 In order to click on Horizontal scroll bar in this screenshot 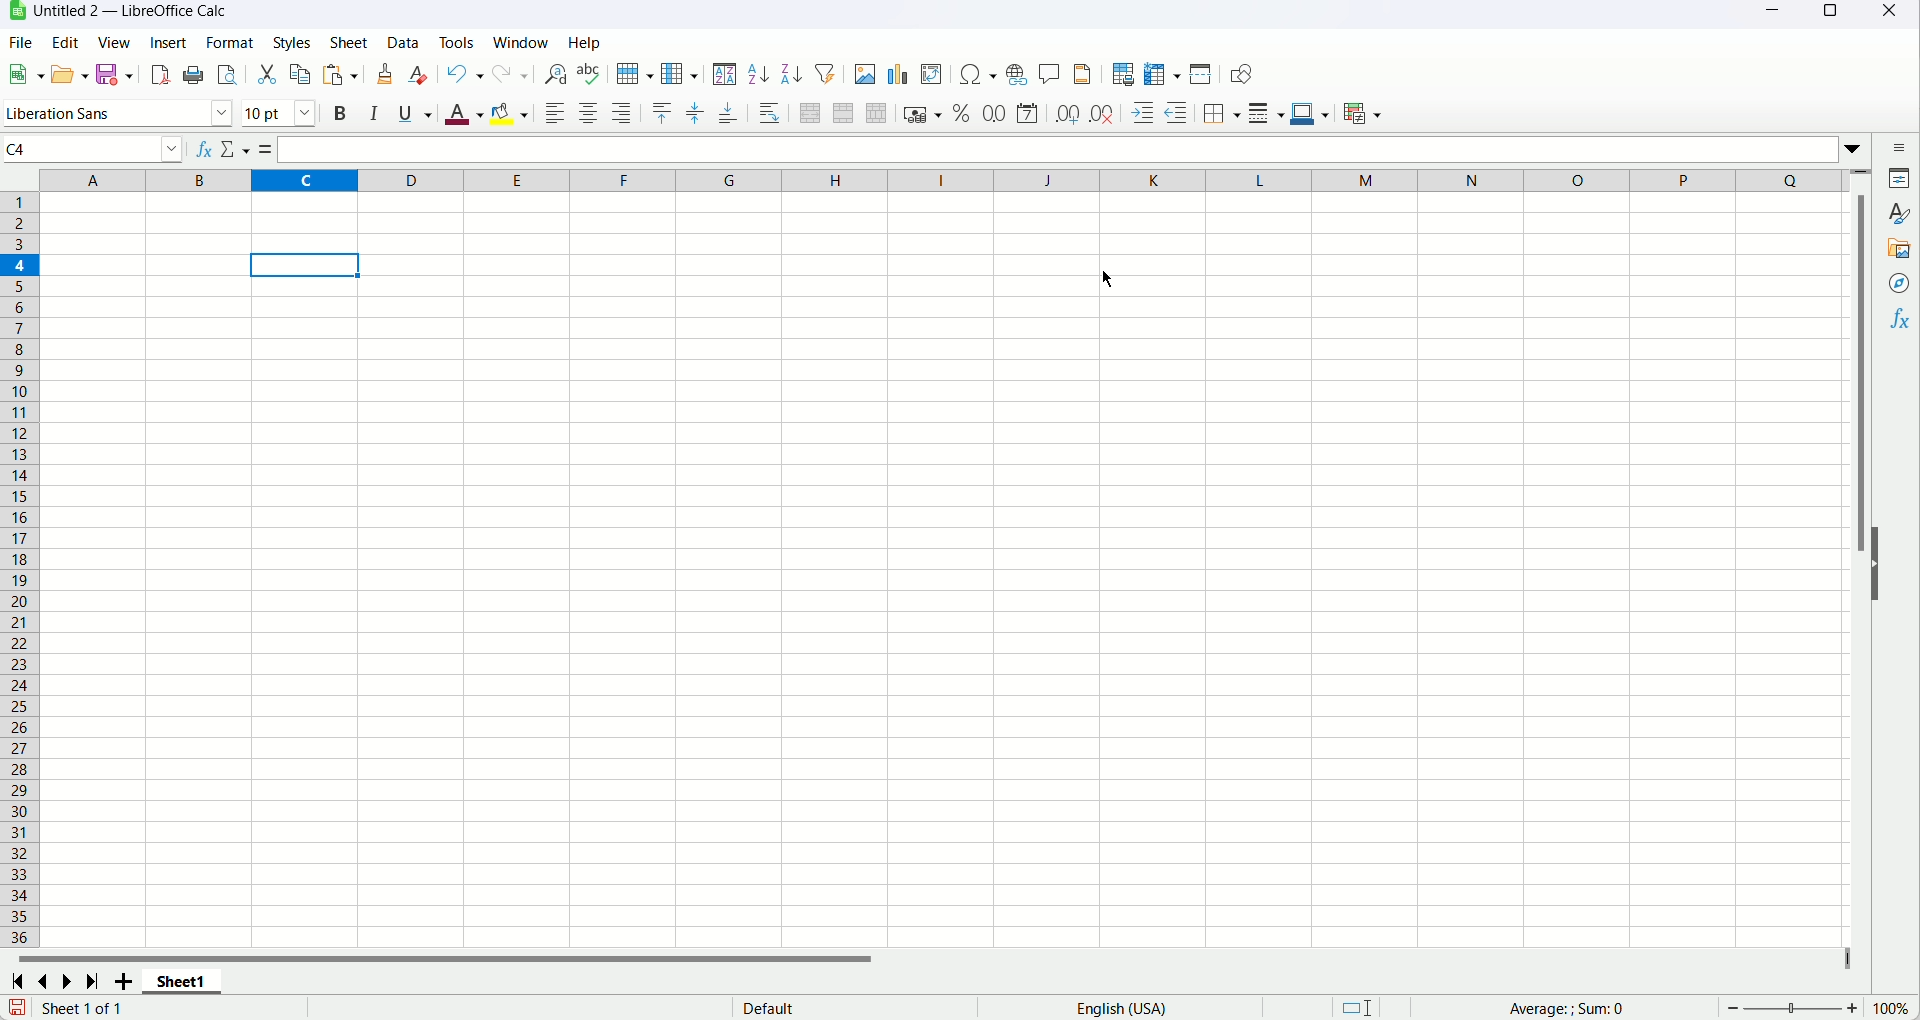, I will do `click(928, 961)`.